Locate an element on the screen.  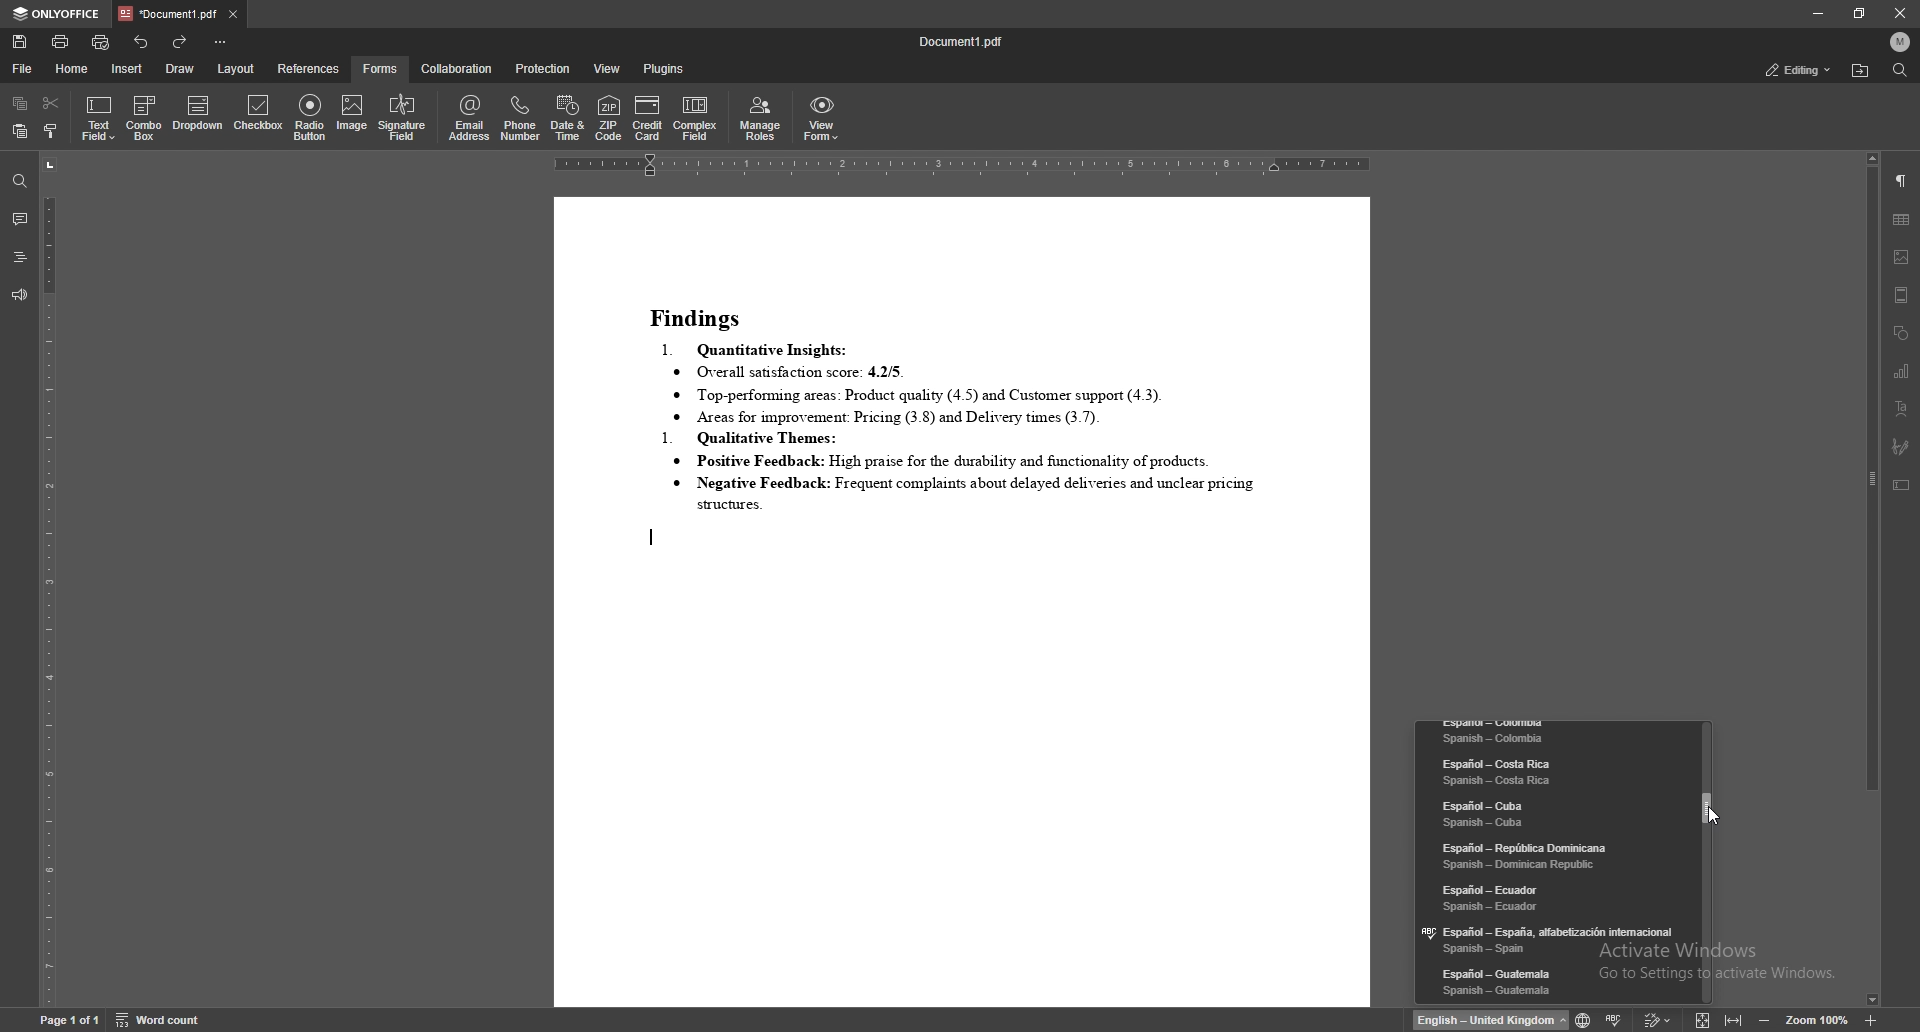
plugins is located at coordinates (664, 69).